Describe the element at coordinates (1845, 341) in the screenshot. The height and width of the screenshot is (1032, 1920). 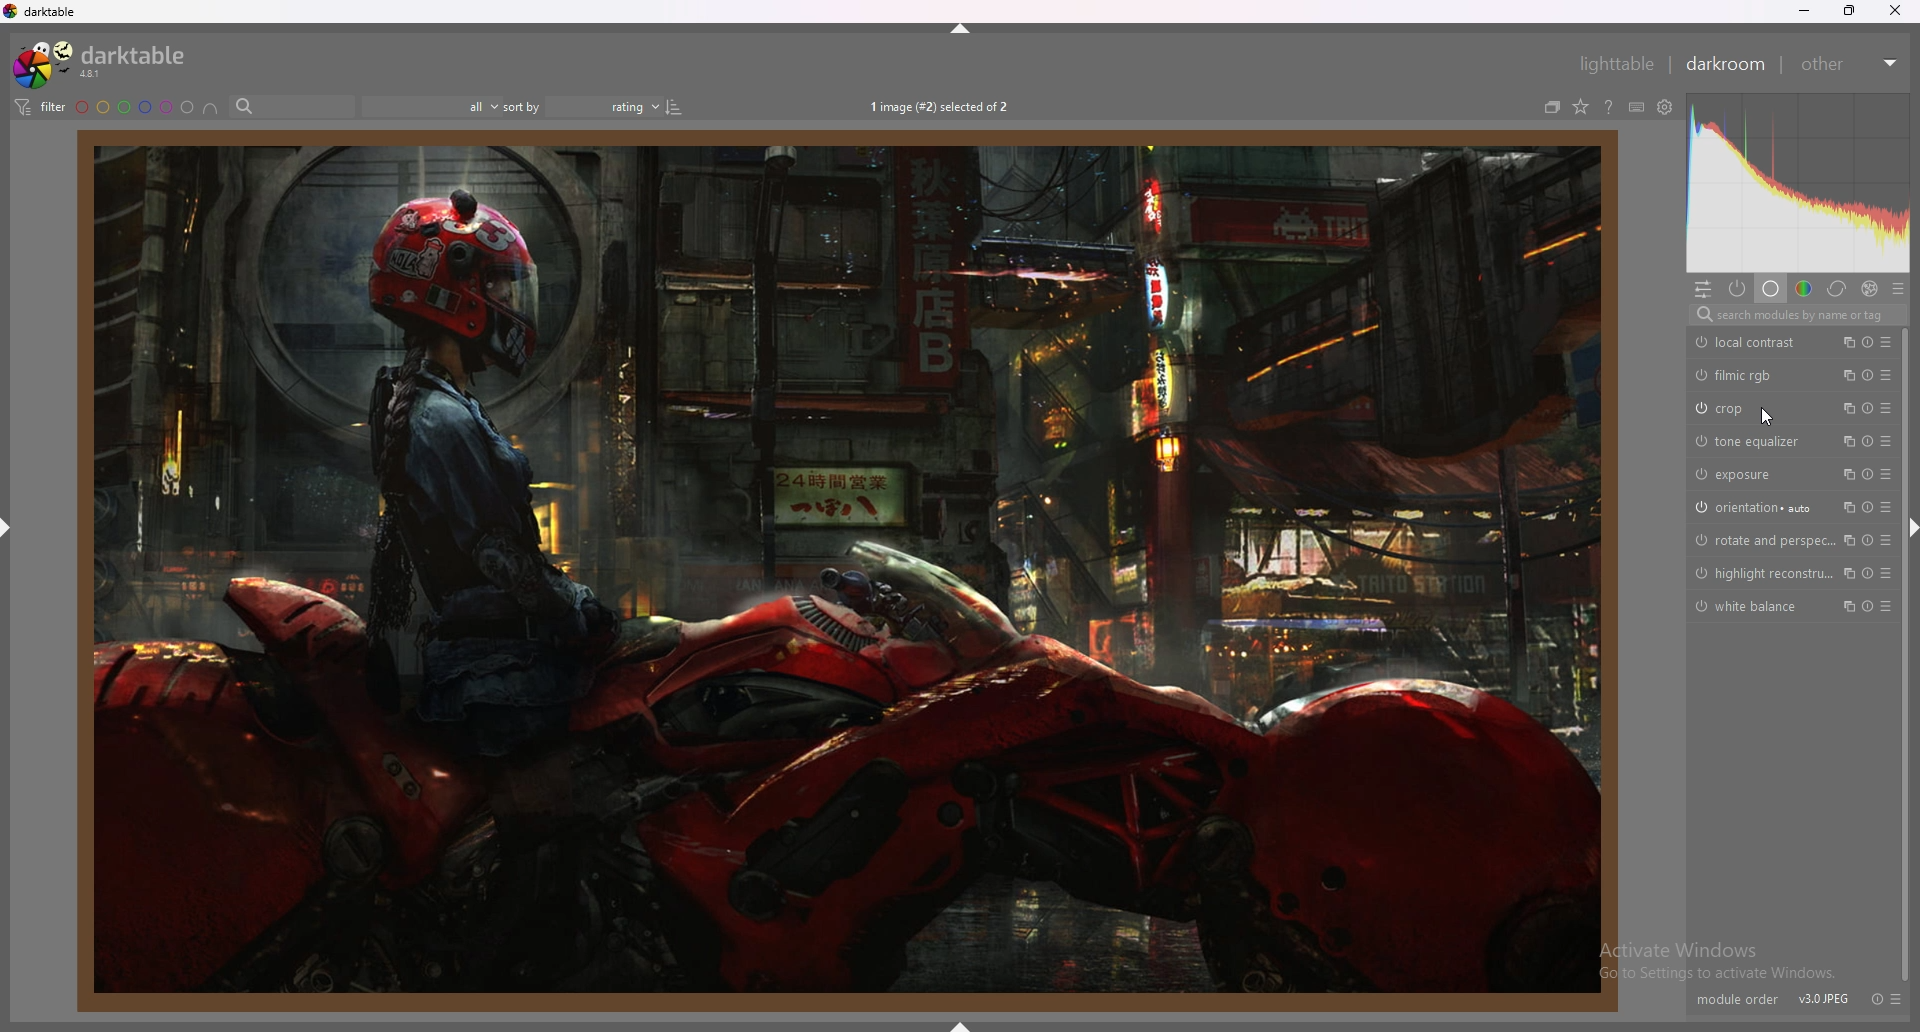
I see `multiple instances action` at that location.